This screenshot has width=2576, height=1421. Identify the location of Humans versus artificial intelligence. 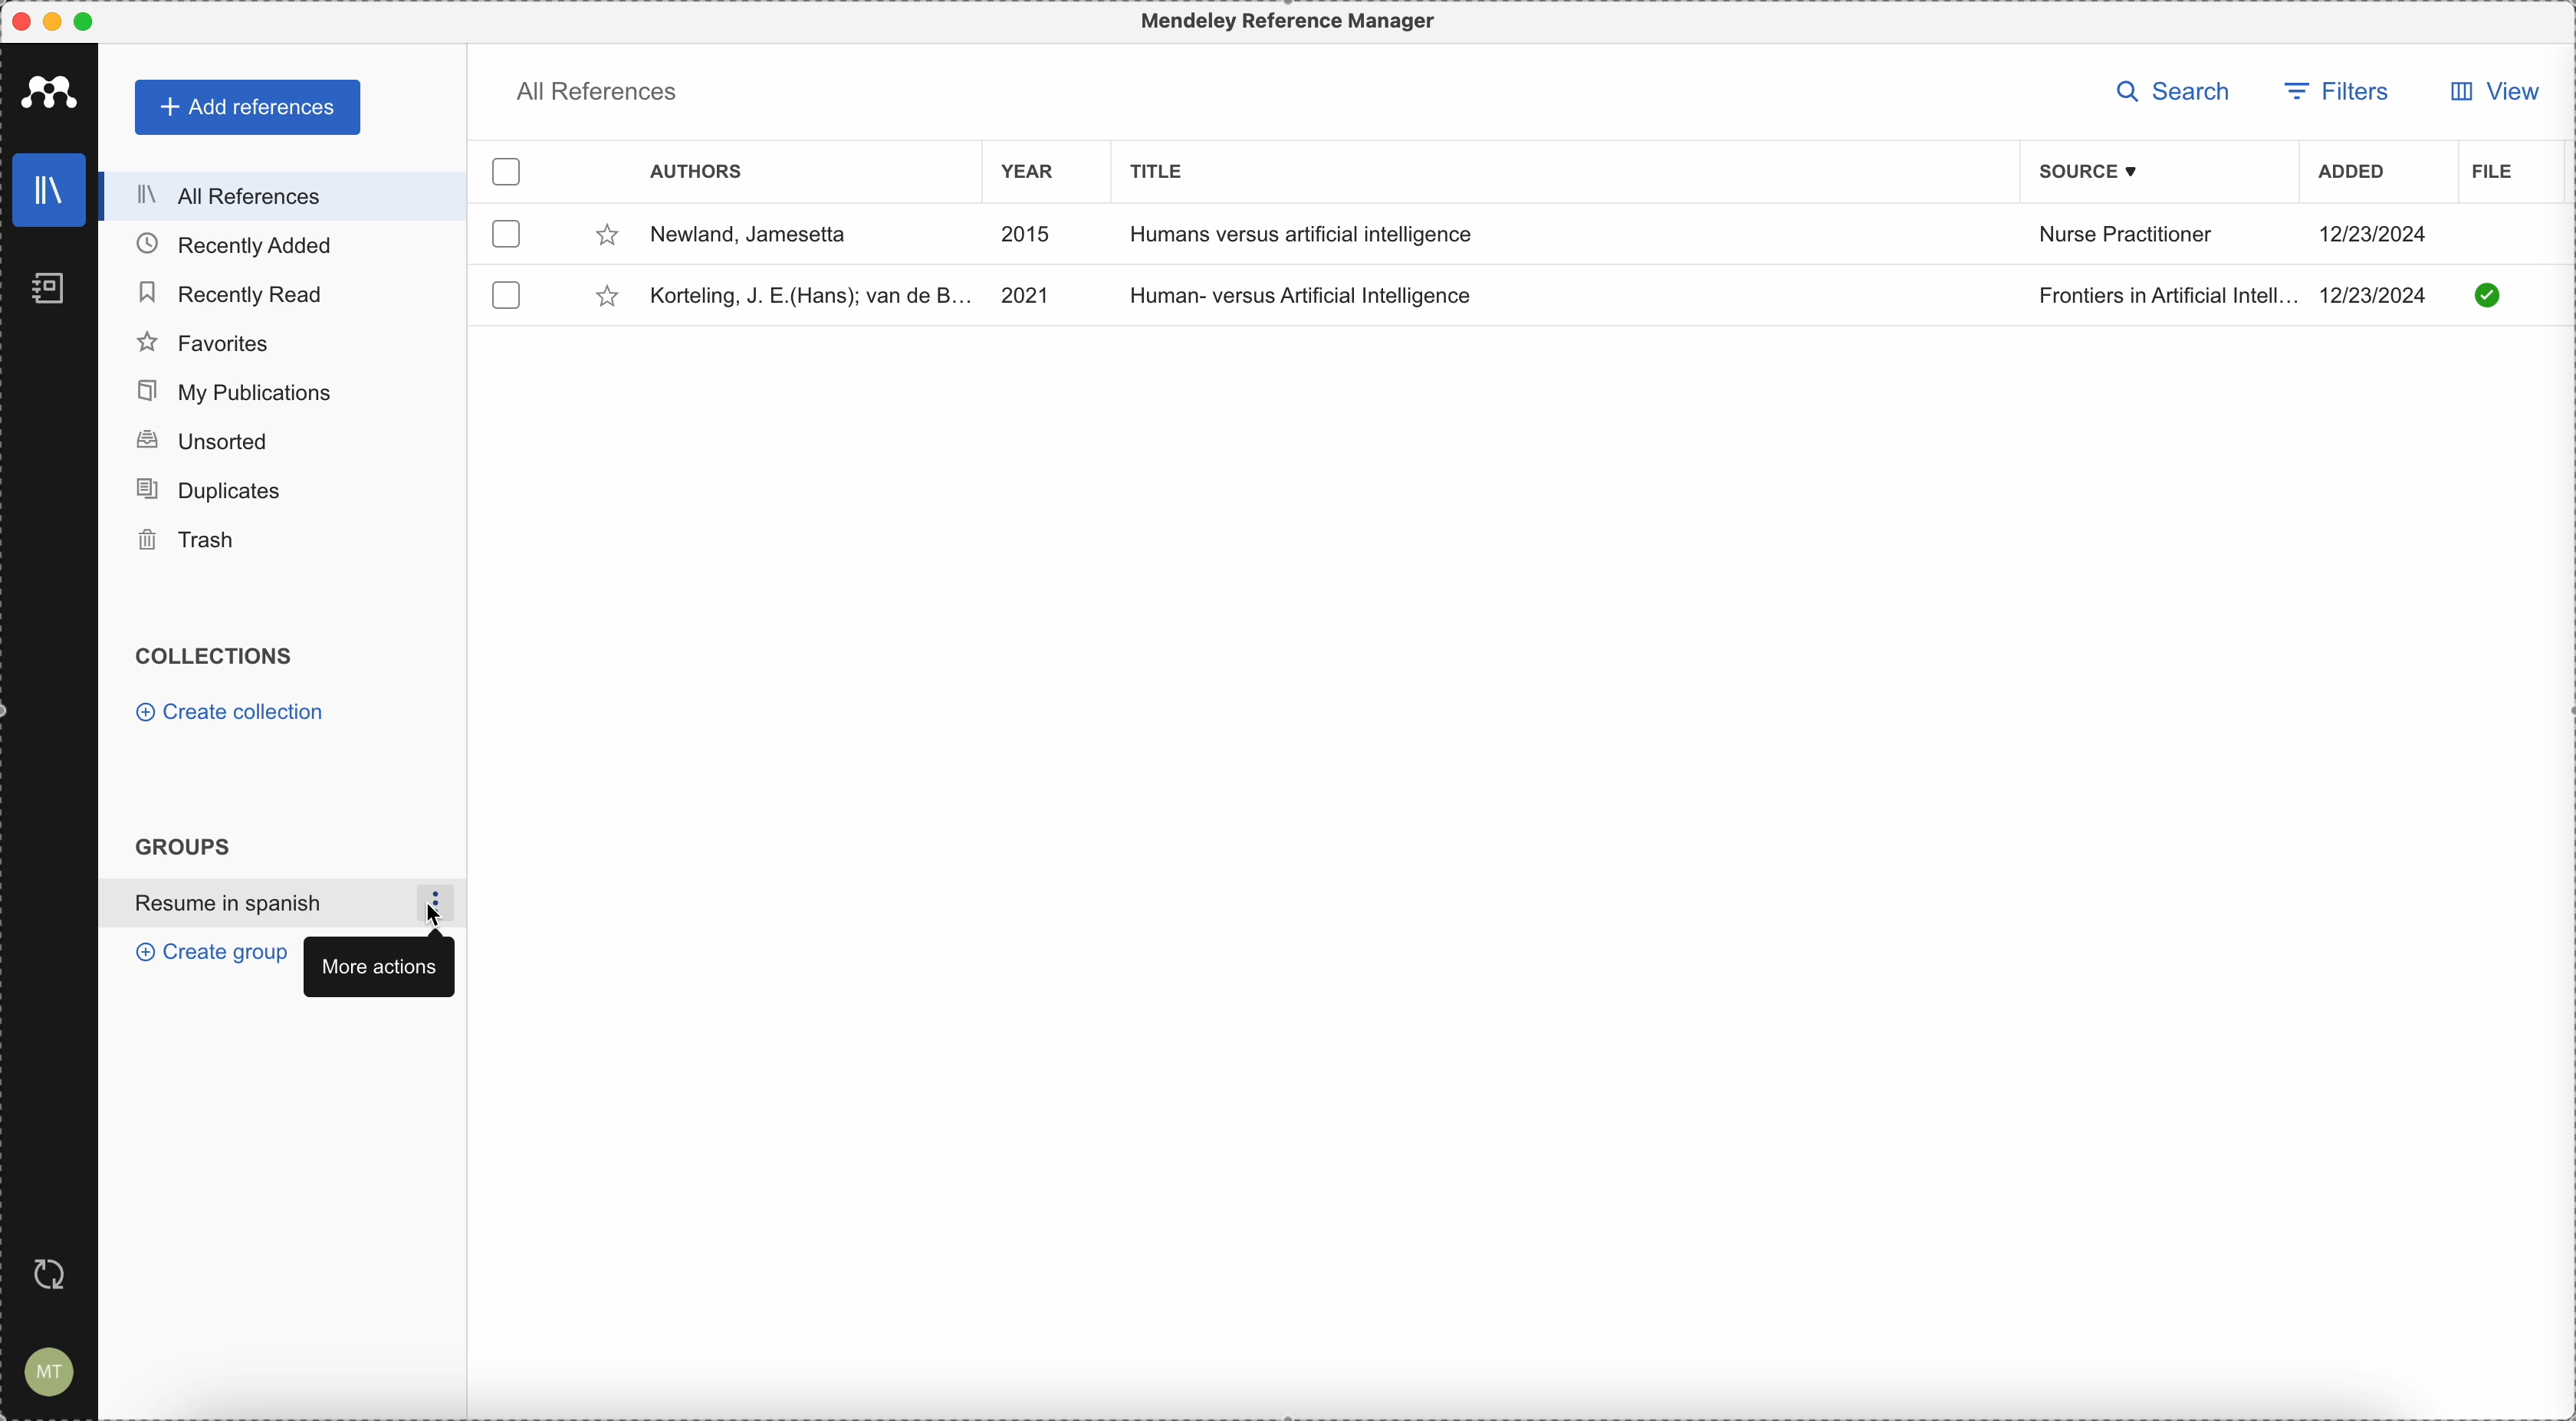
(1308, 233).